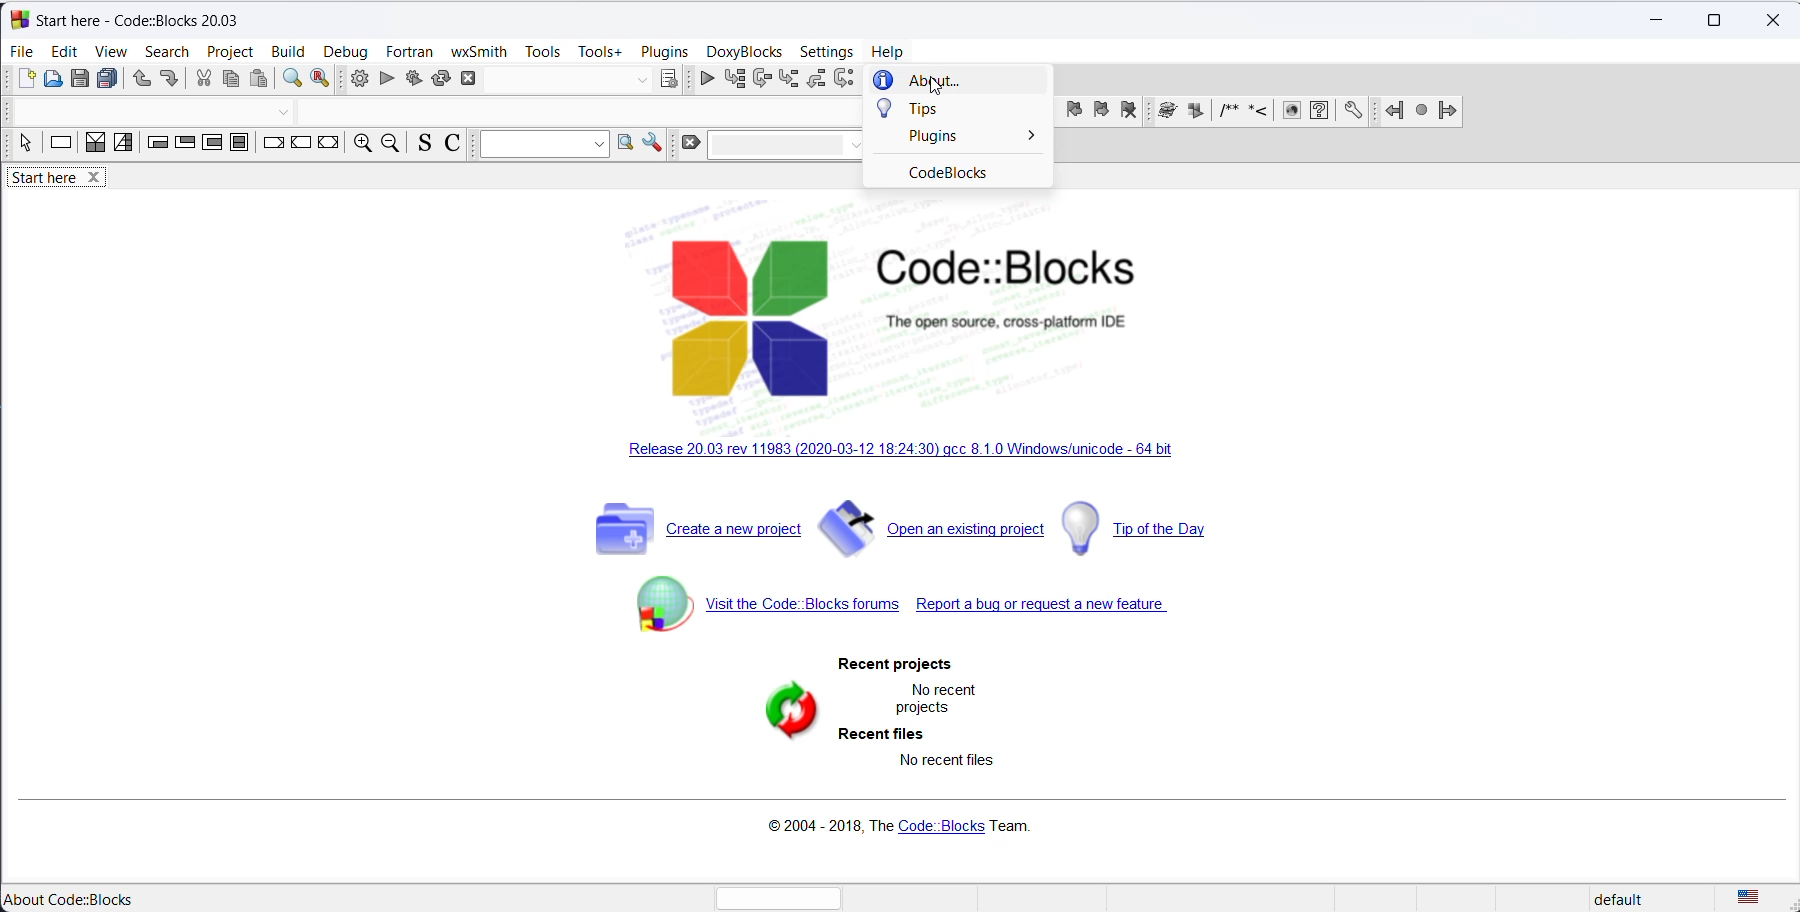 This screenshot has height=912, width=1800. Describe the element at coordinates (385, 79) in the screenshot. I see `run` at that location.